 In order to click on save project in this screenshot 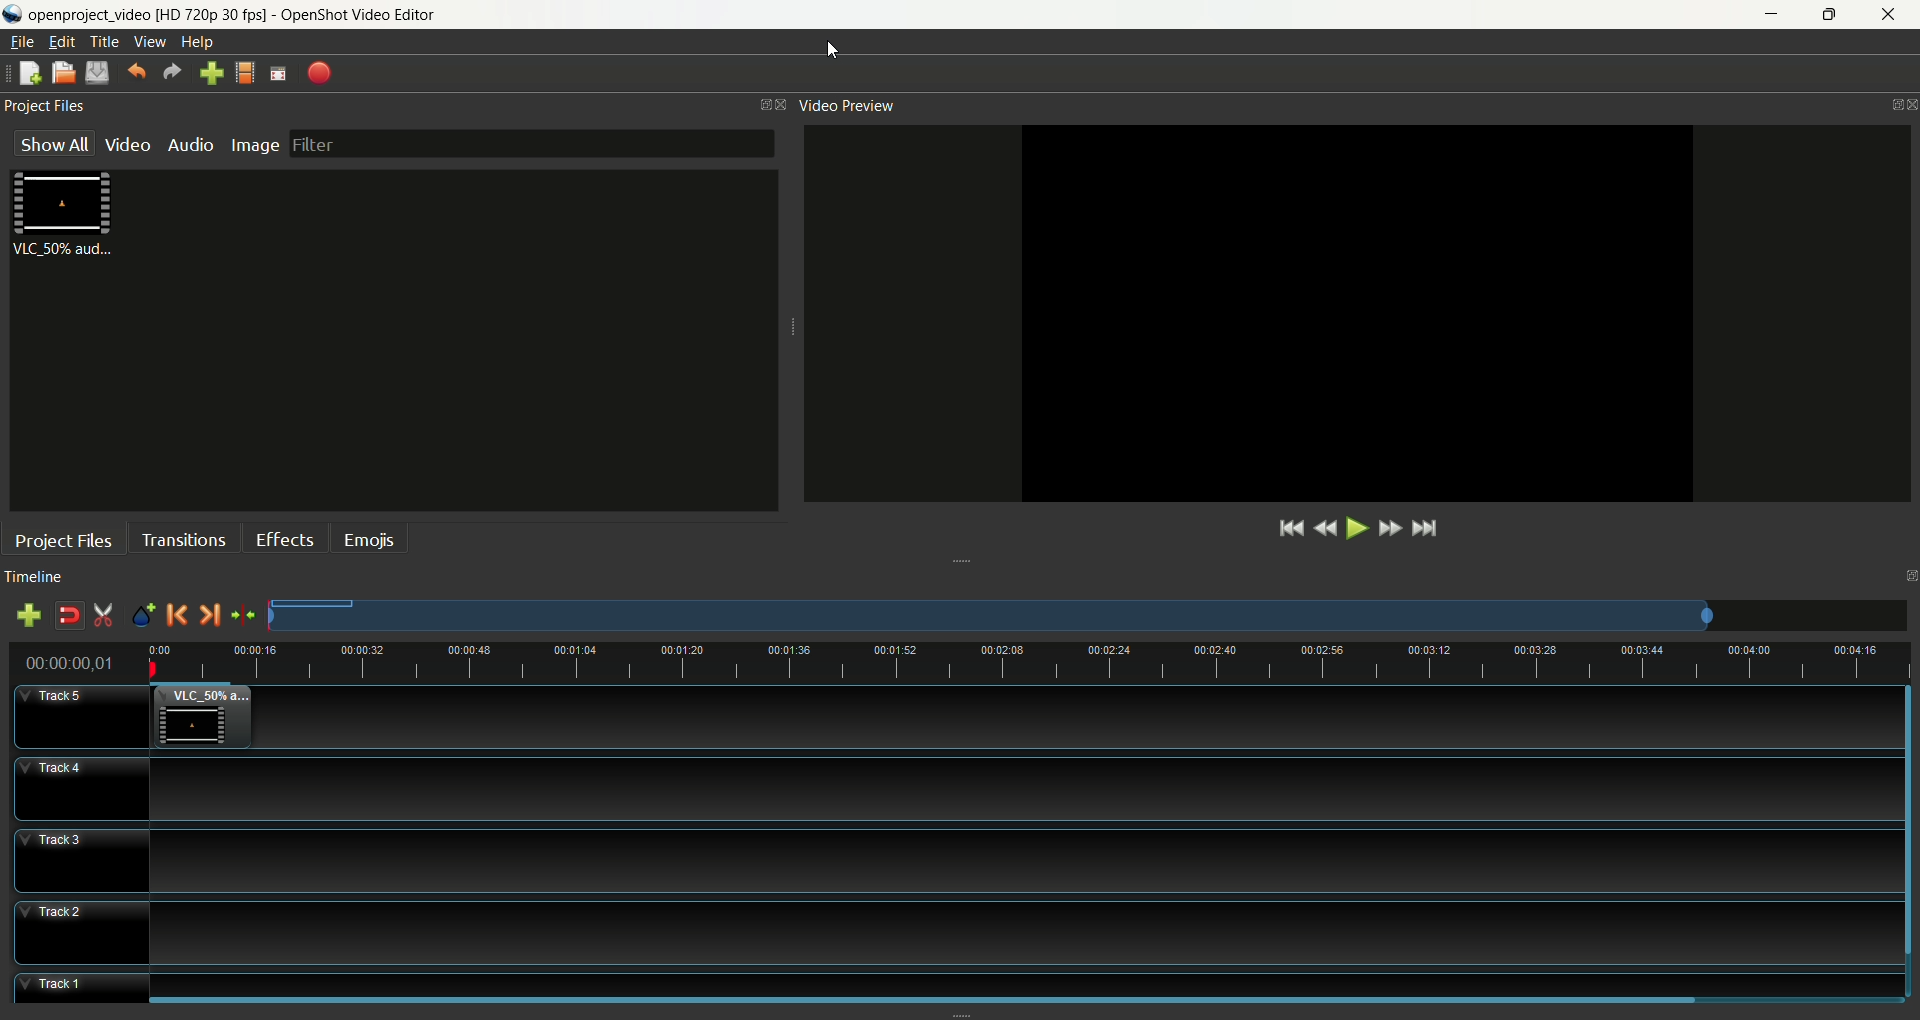, I will do `click(101, 74)`.